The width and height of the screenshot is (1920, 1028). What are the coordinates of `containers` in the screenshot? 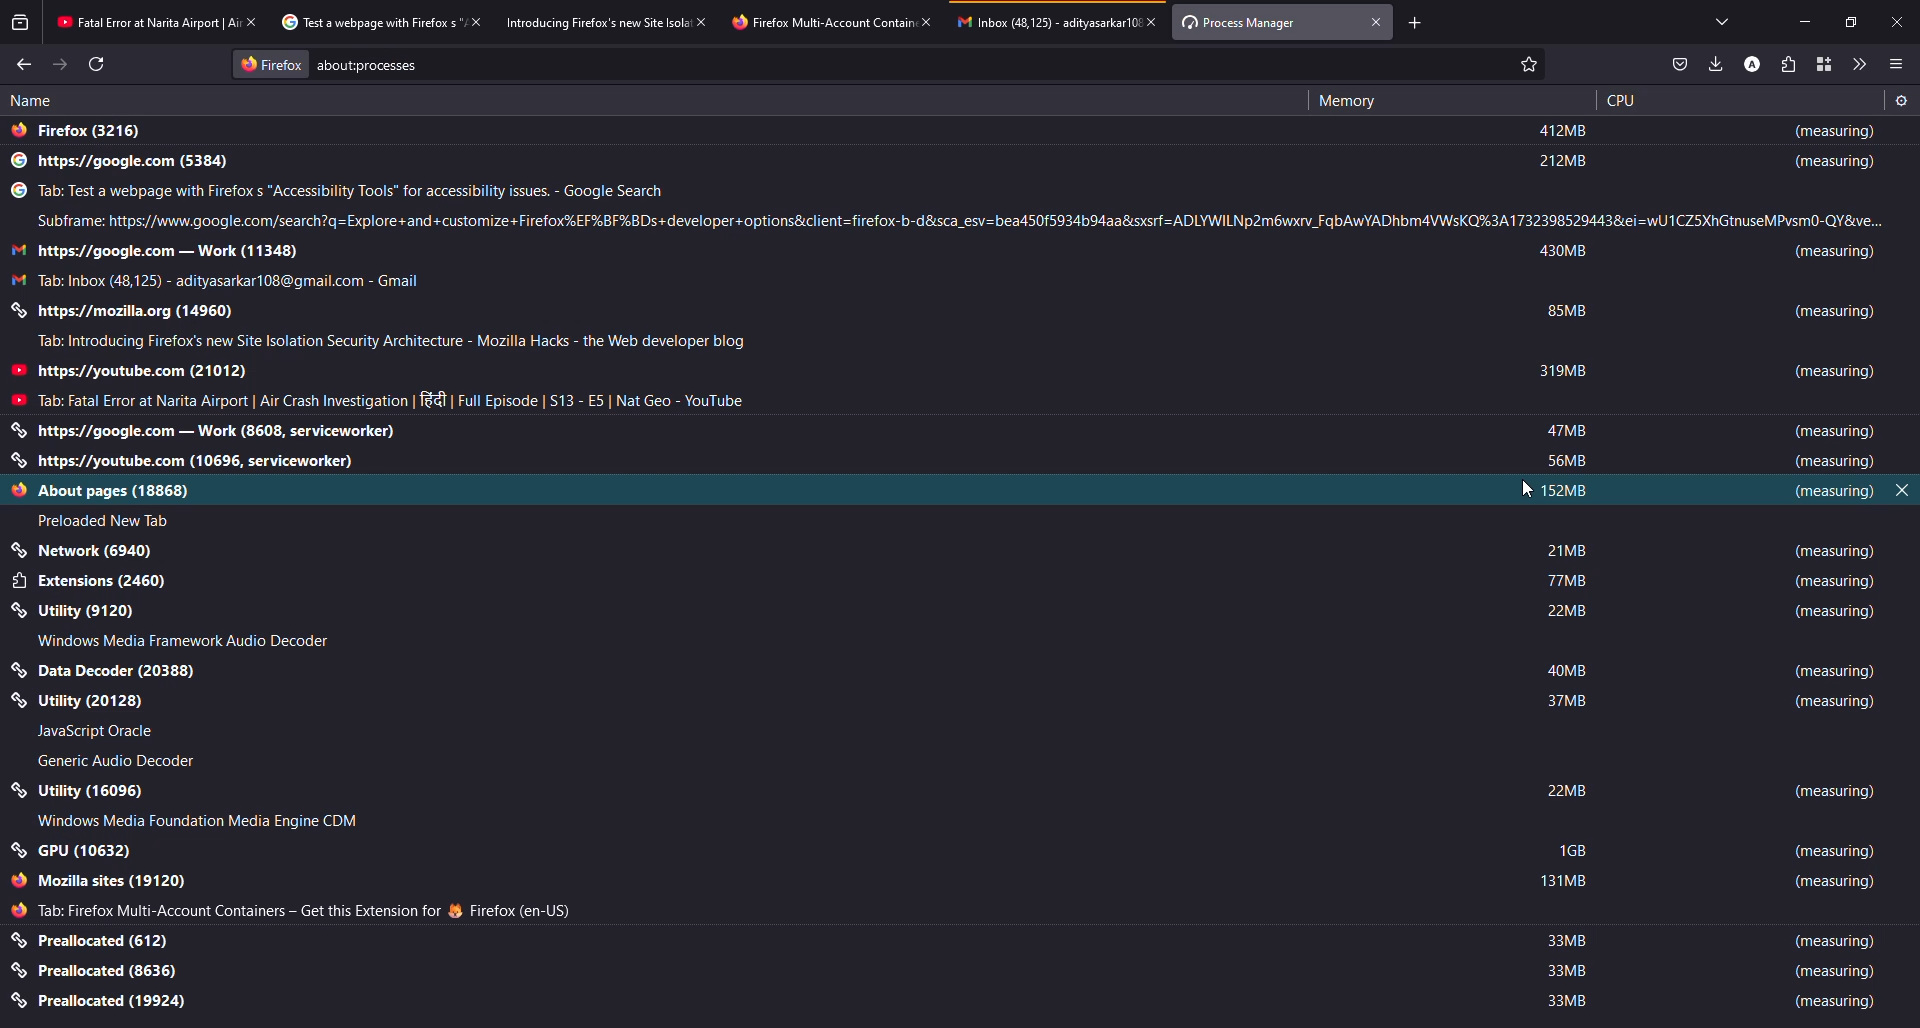 It's located at (1824, 64).